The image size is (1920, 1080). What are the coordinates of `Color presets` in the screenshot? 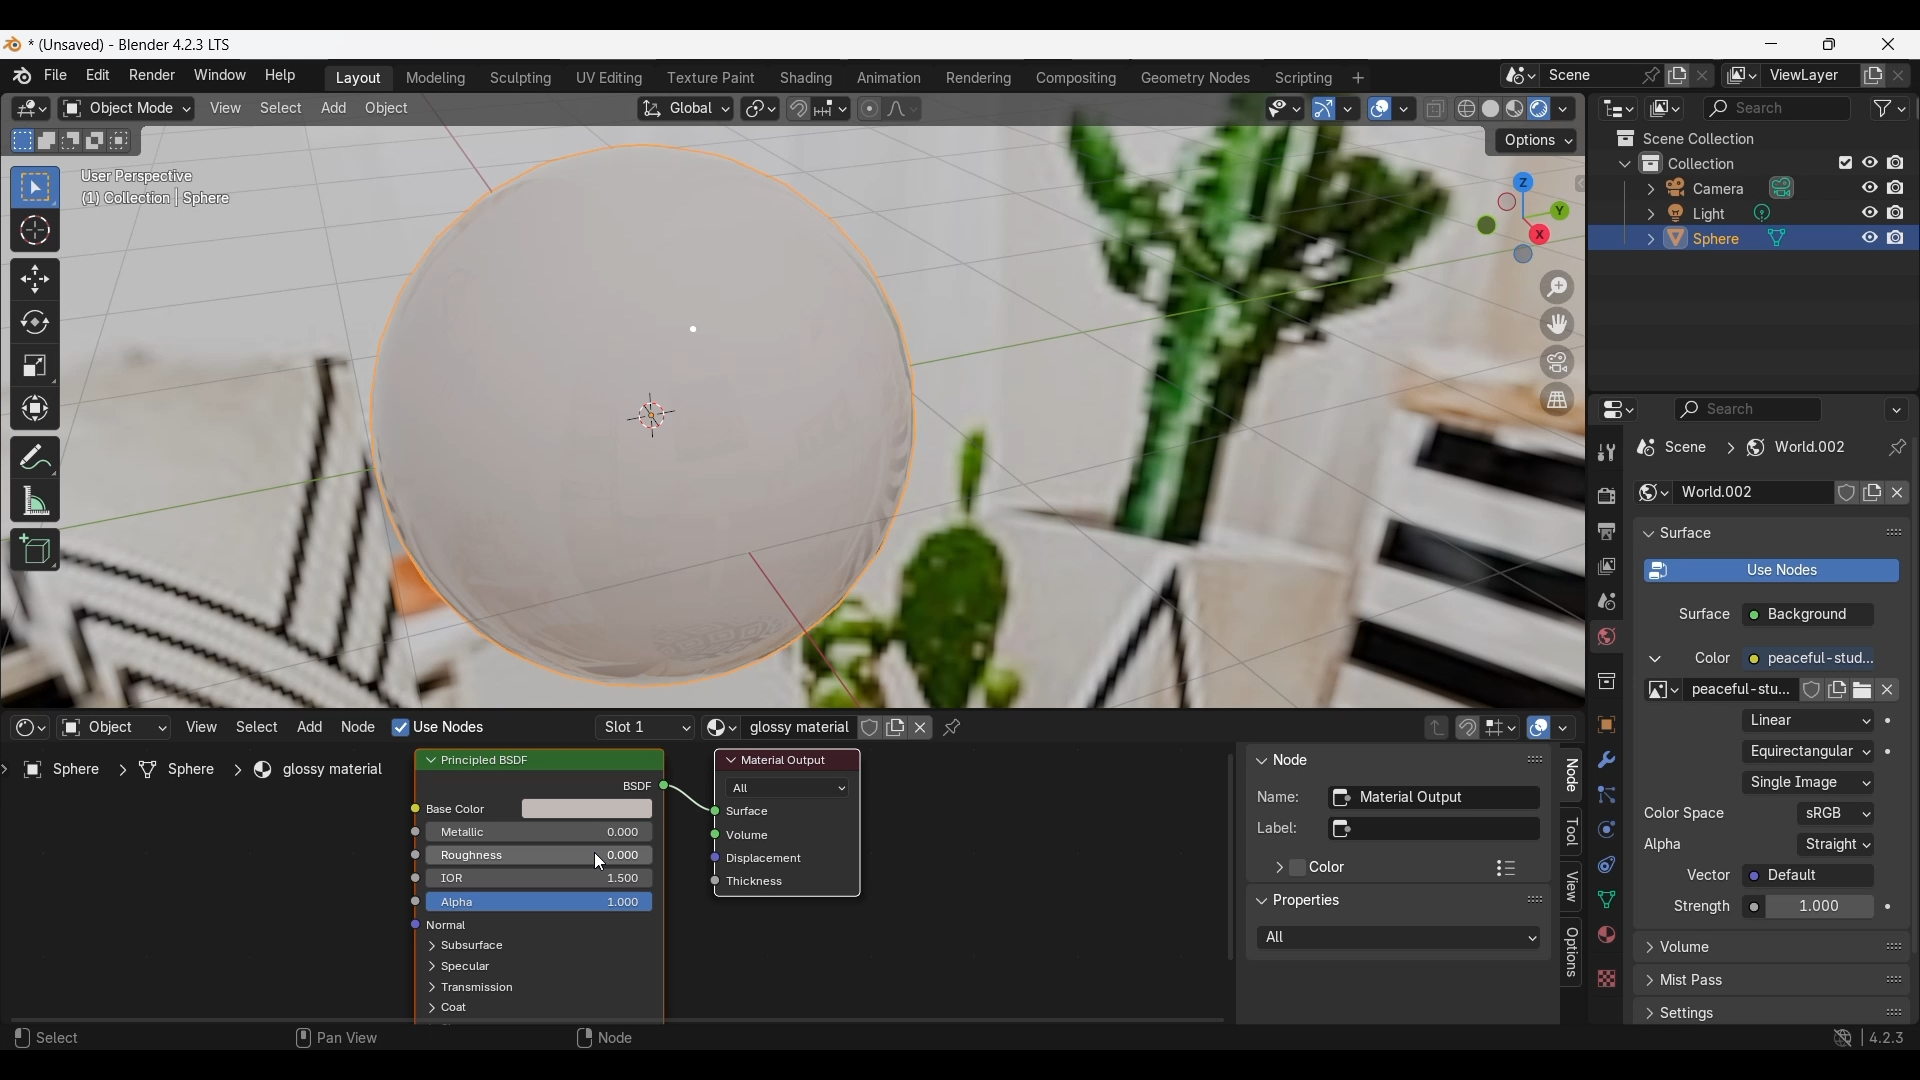 It's located at (1506, 868).